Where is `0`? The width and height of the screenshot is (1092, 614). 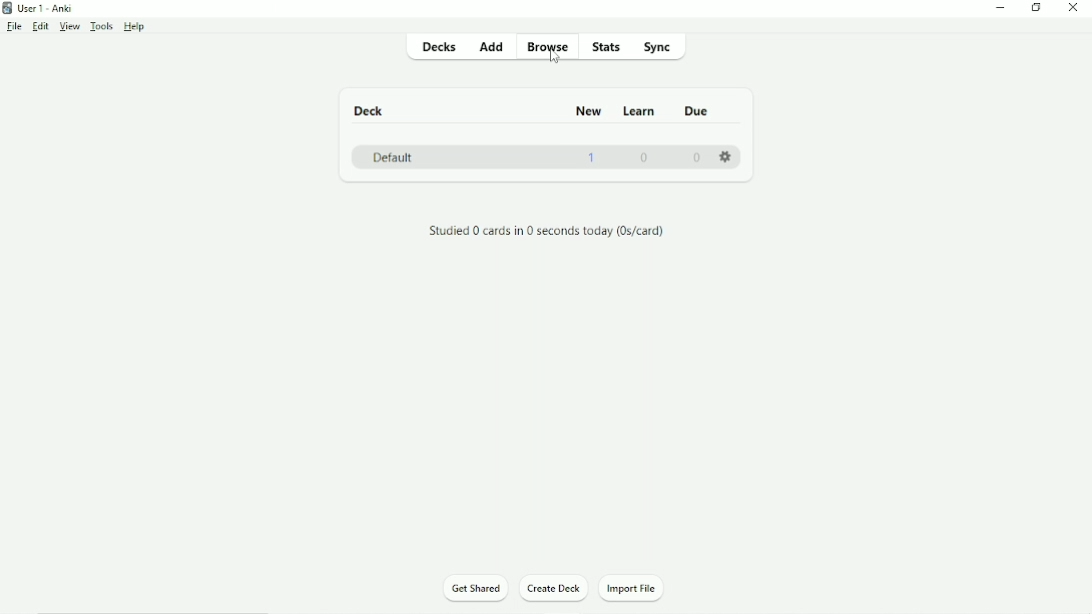 0 is located at coordinates (698, 158).